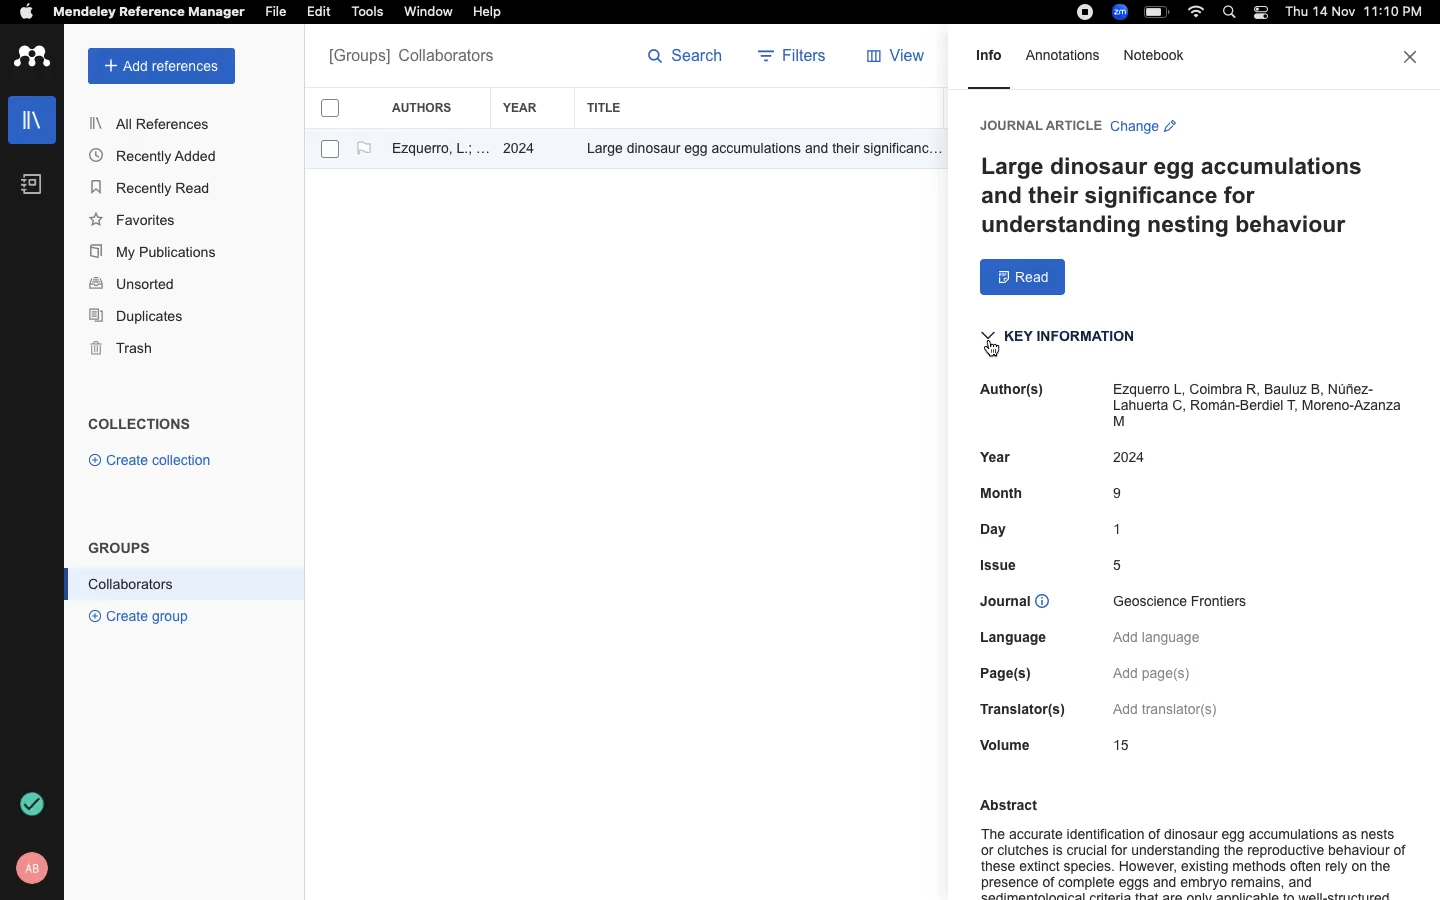  Describe the element at coordinates (1007, 532) in the screenshot. I see `Day` at that location.